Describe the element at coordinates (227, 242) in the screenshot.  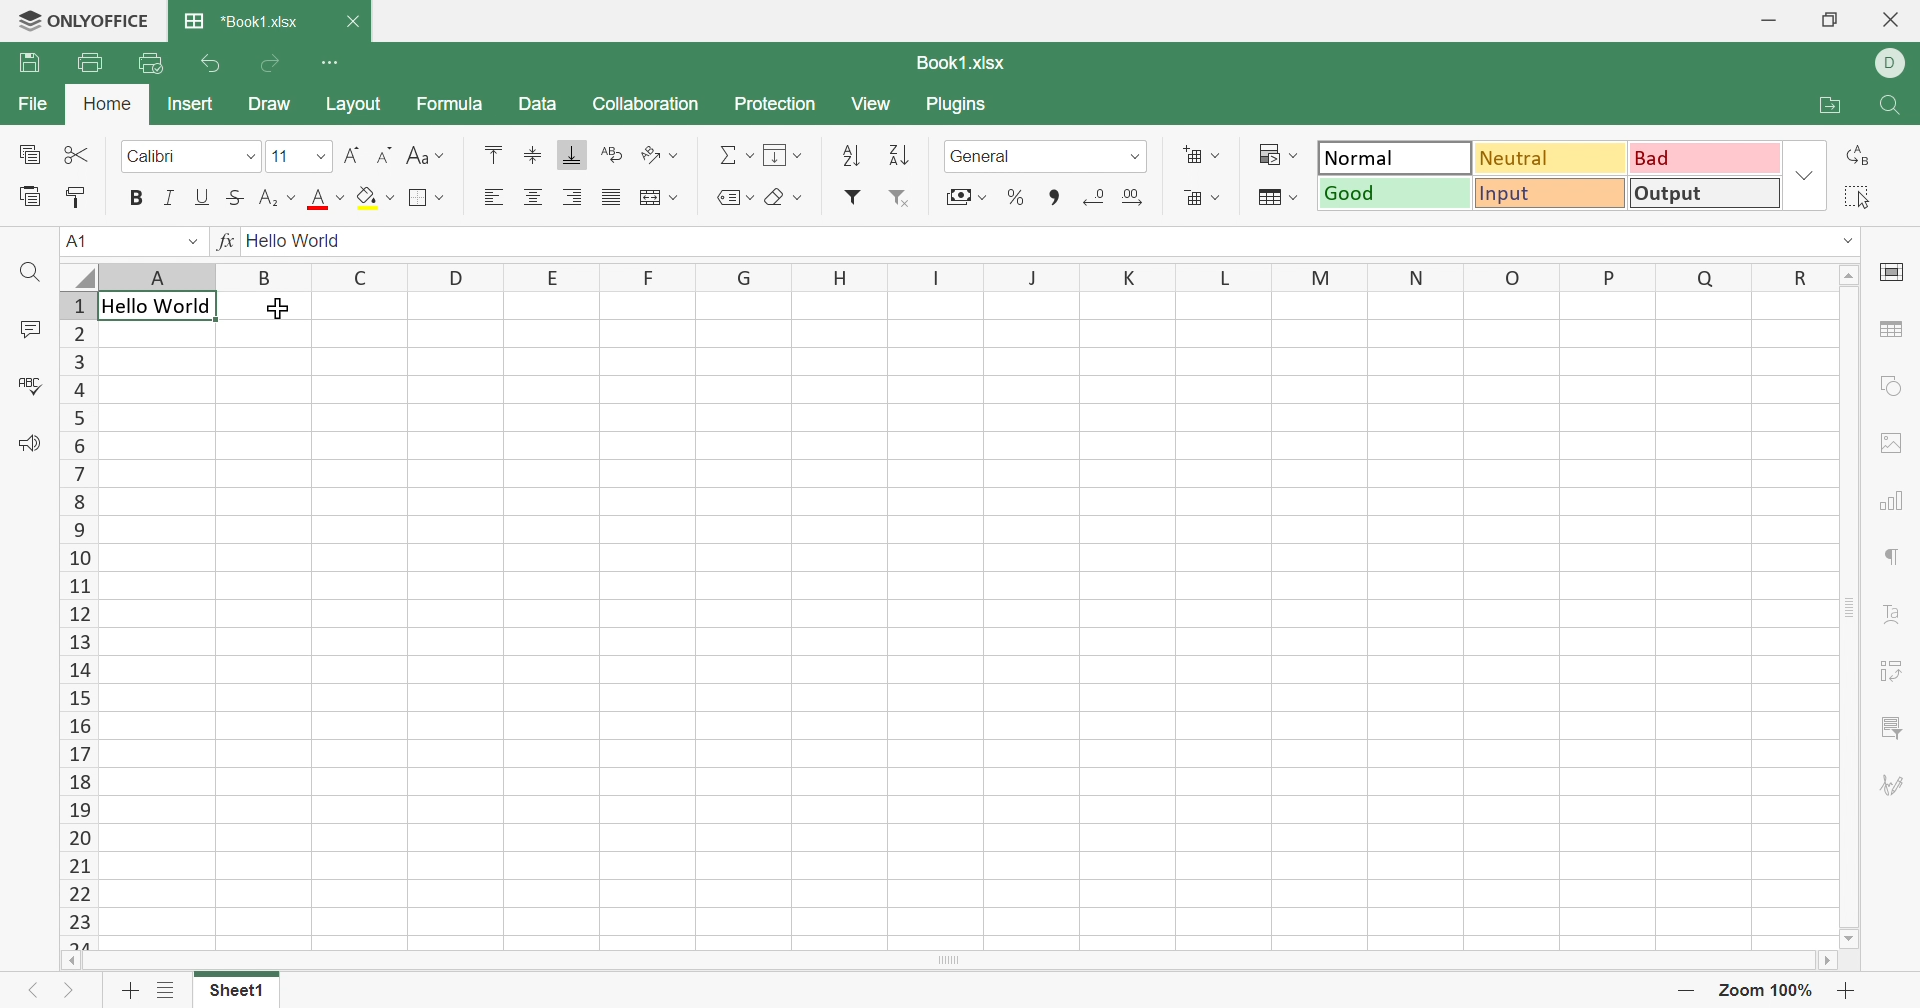
I see `fx` at that location.